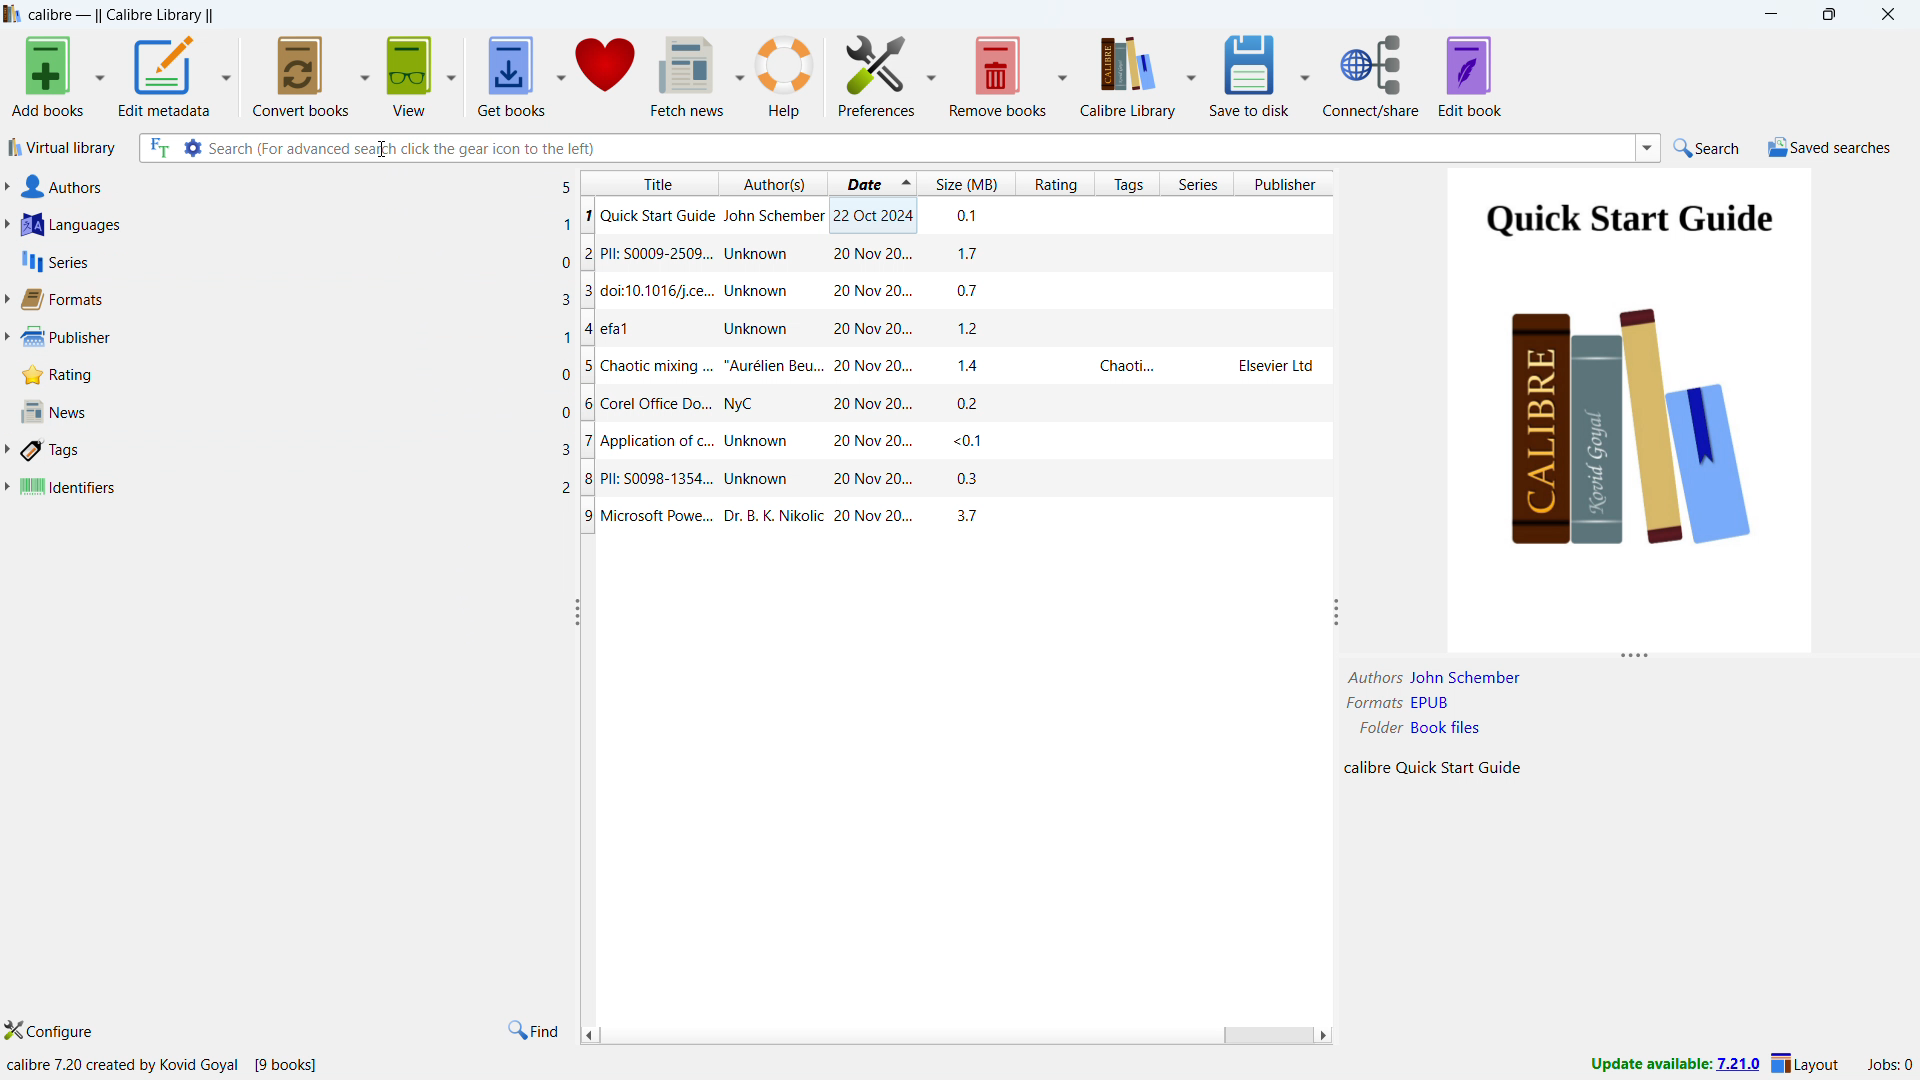  I want to click on edit metadata options, so click(225, 74).